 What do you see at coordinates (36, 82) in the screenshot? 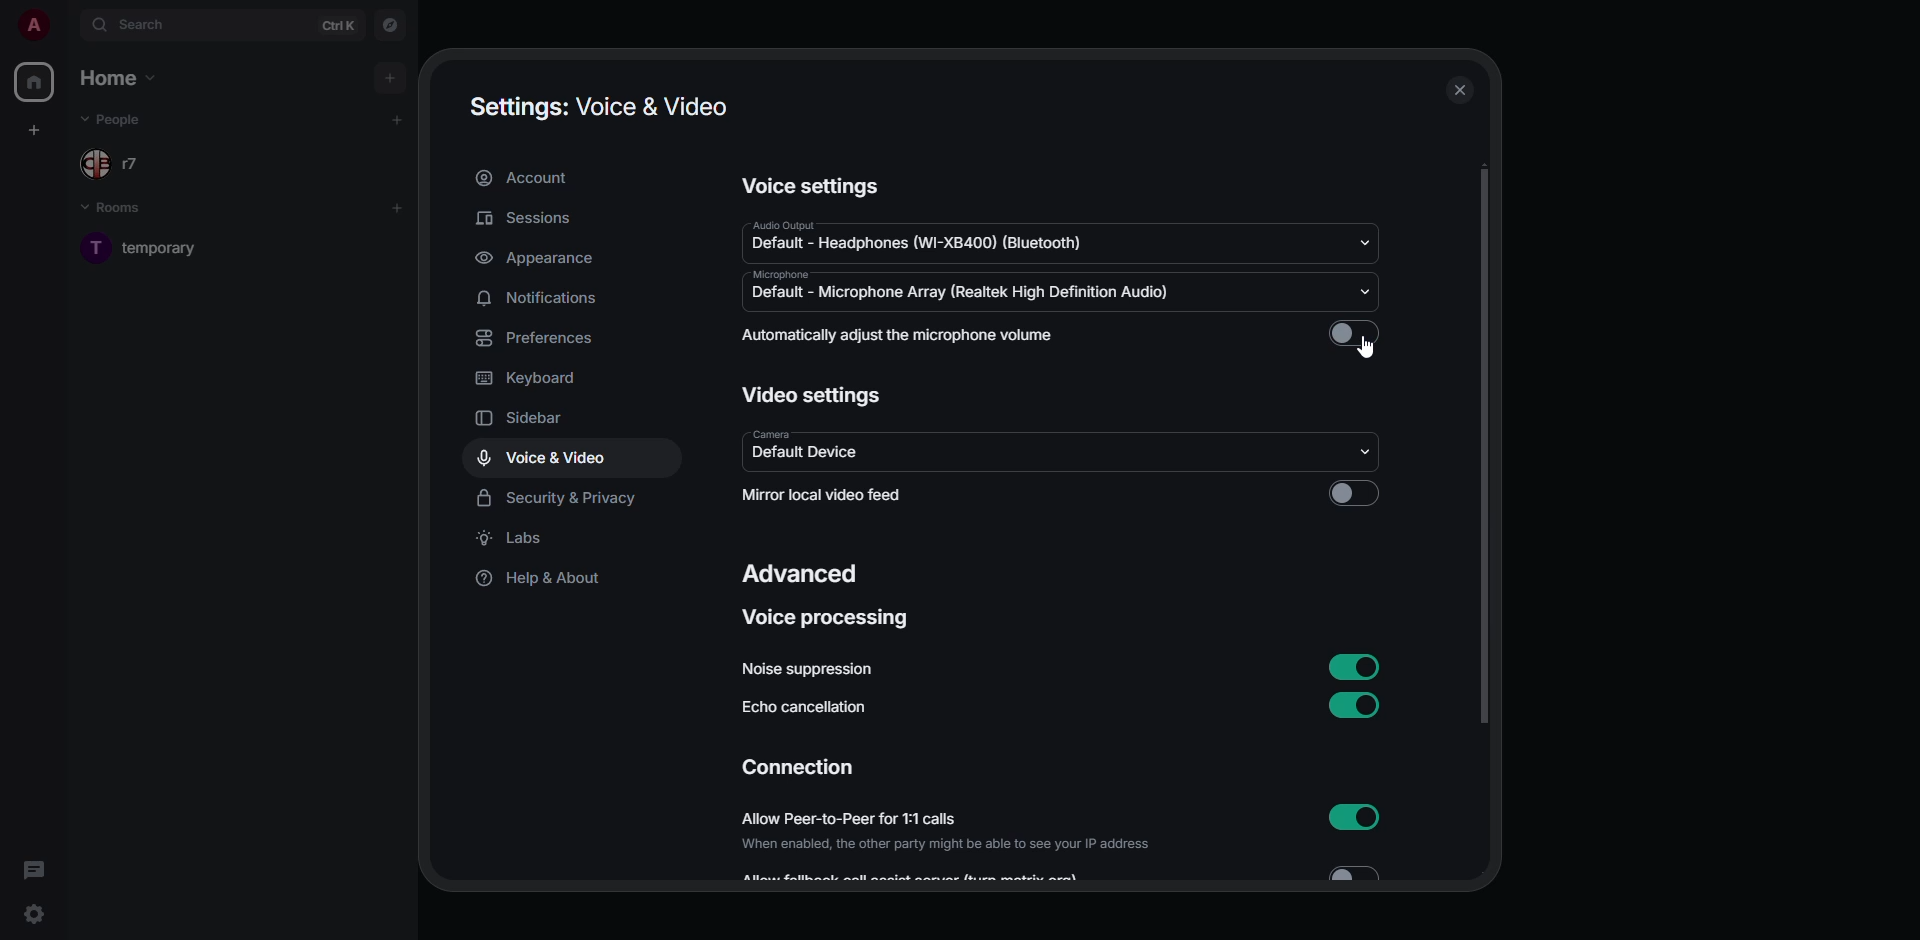
I see `home` at bounding box center [36, 82].